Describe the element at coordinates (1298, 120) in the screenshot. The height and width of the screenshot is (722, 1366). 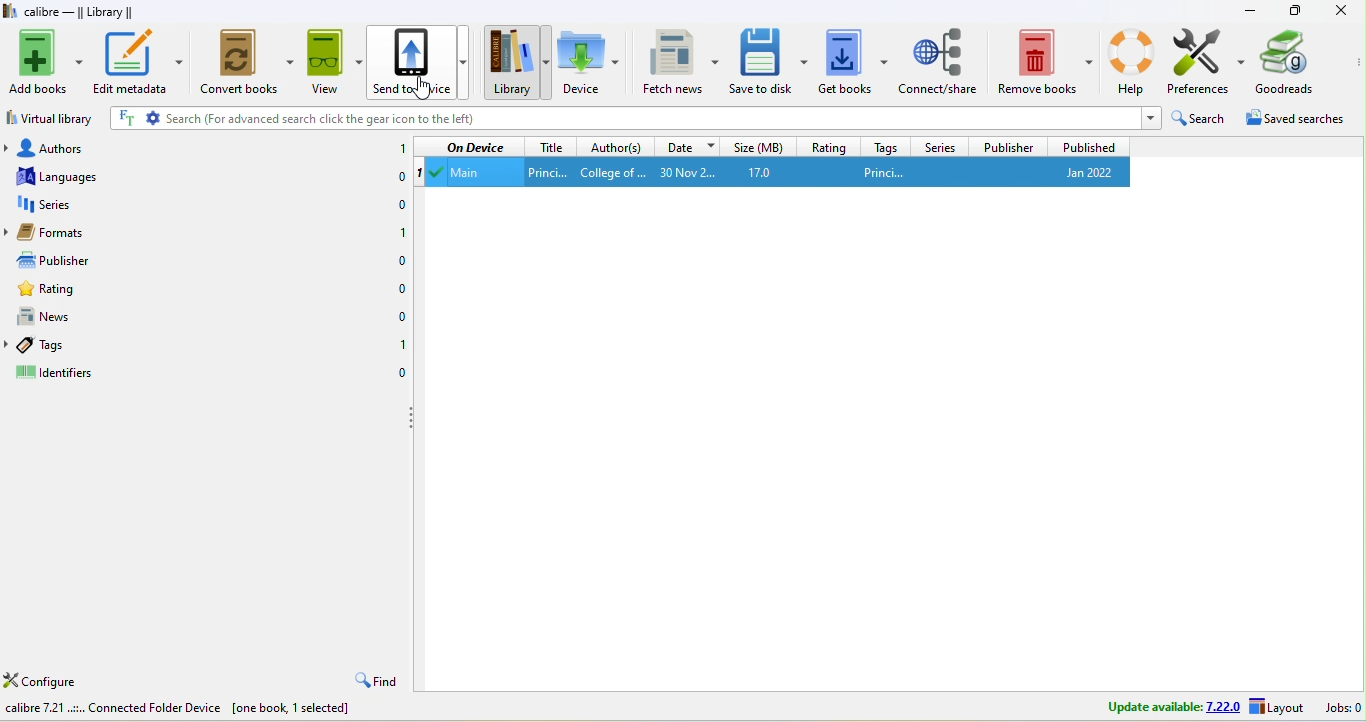
I see `saved searches` at that location.